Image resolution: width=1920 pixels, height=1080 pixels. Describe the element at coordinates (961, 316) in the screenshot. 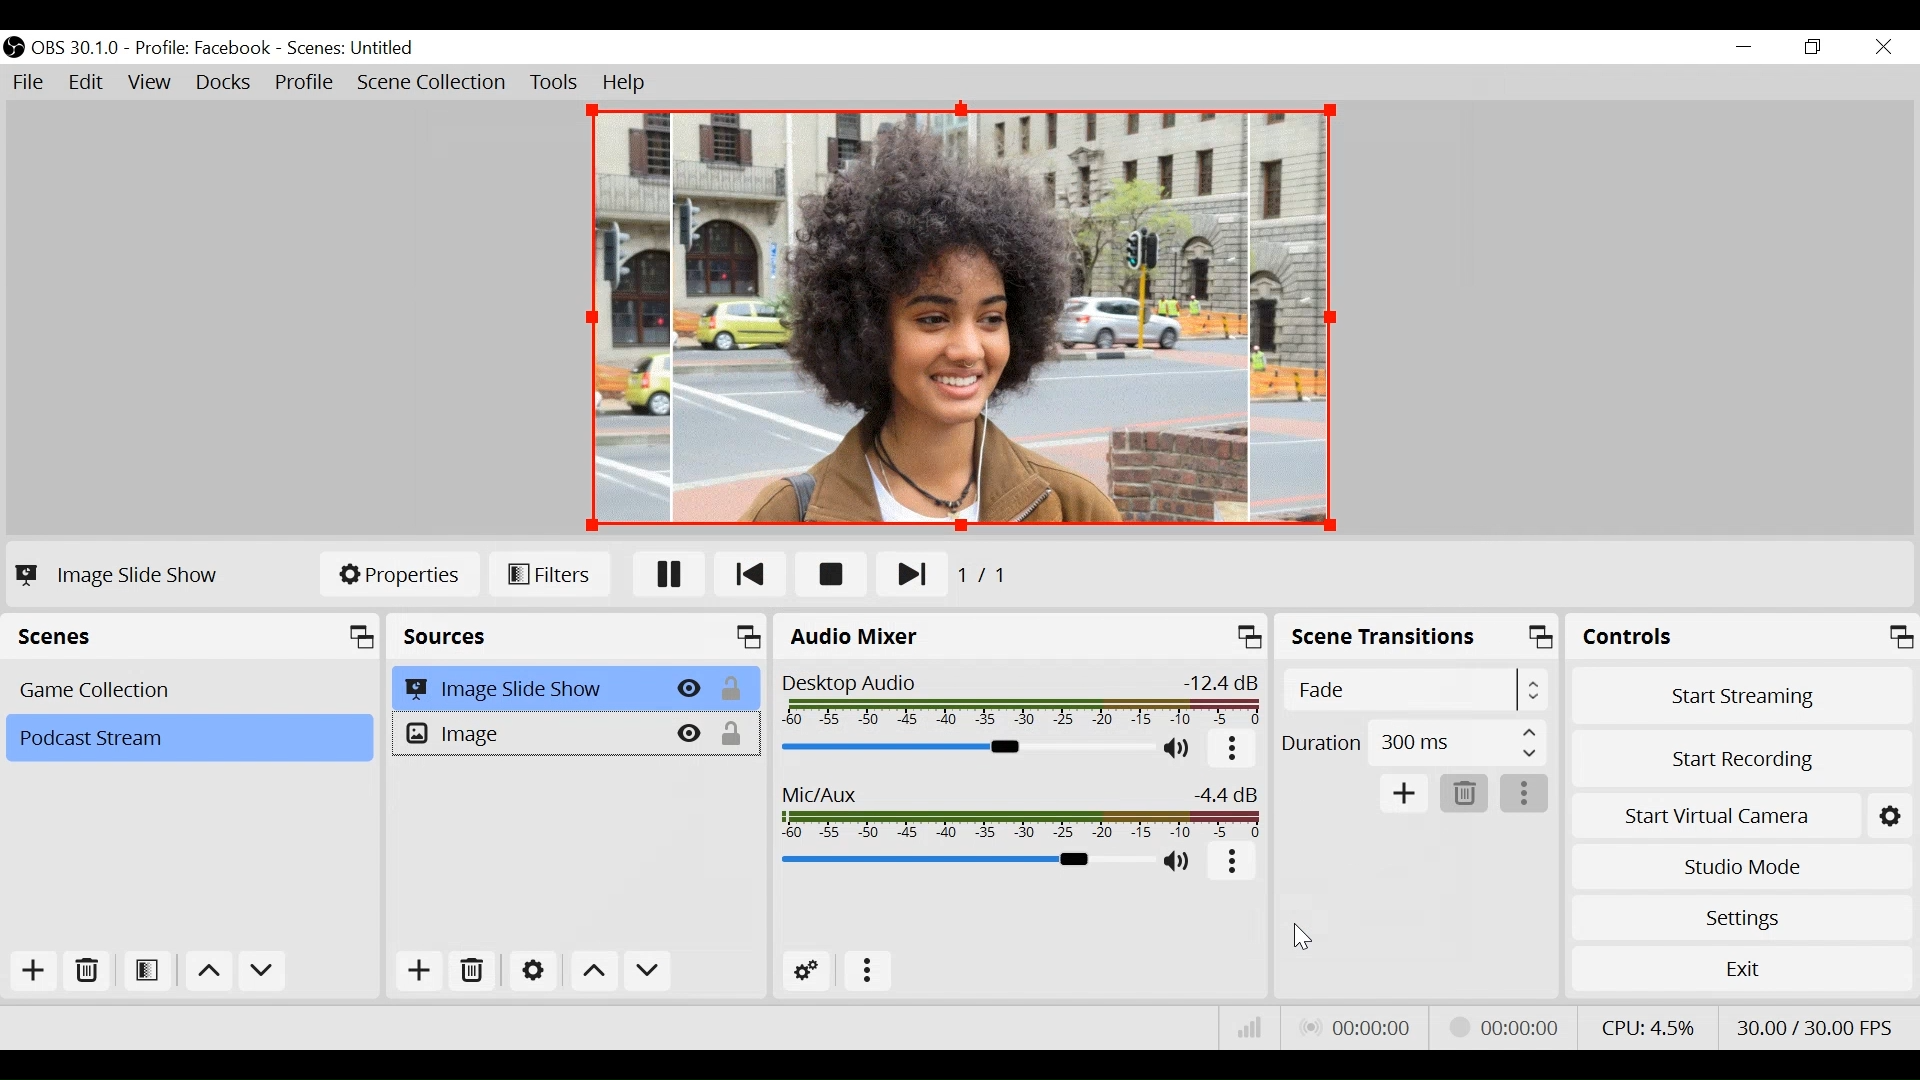

I see `Preview` at that location.